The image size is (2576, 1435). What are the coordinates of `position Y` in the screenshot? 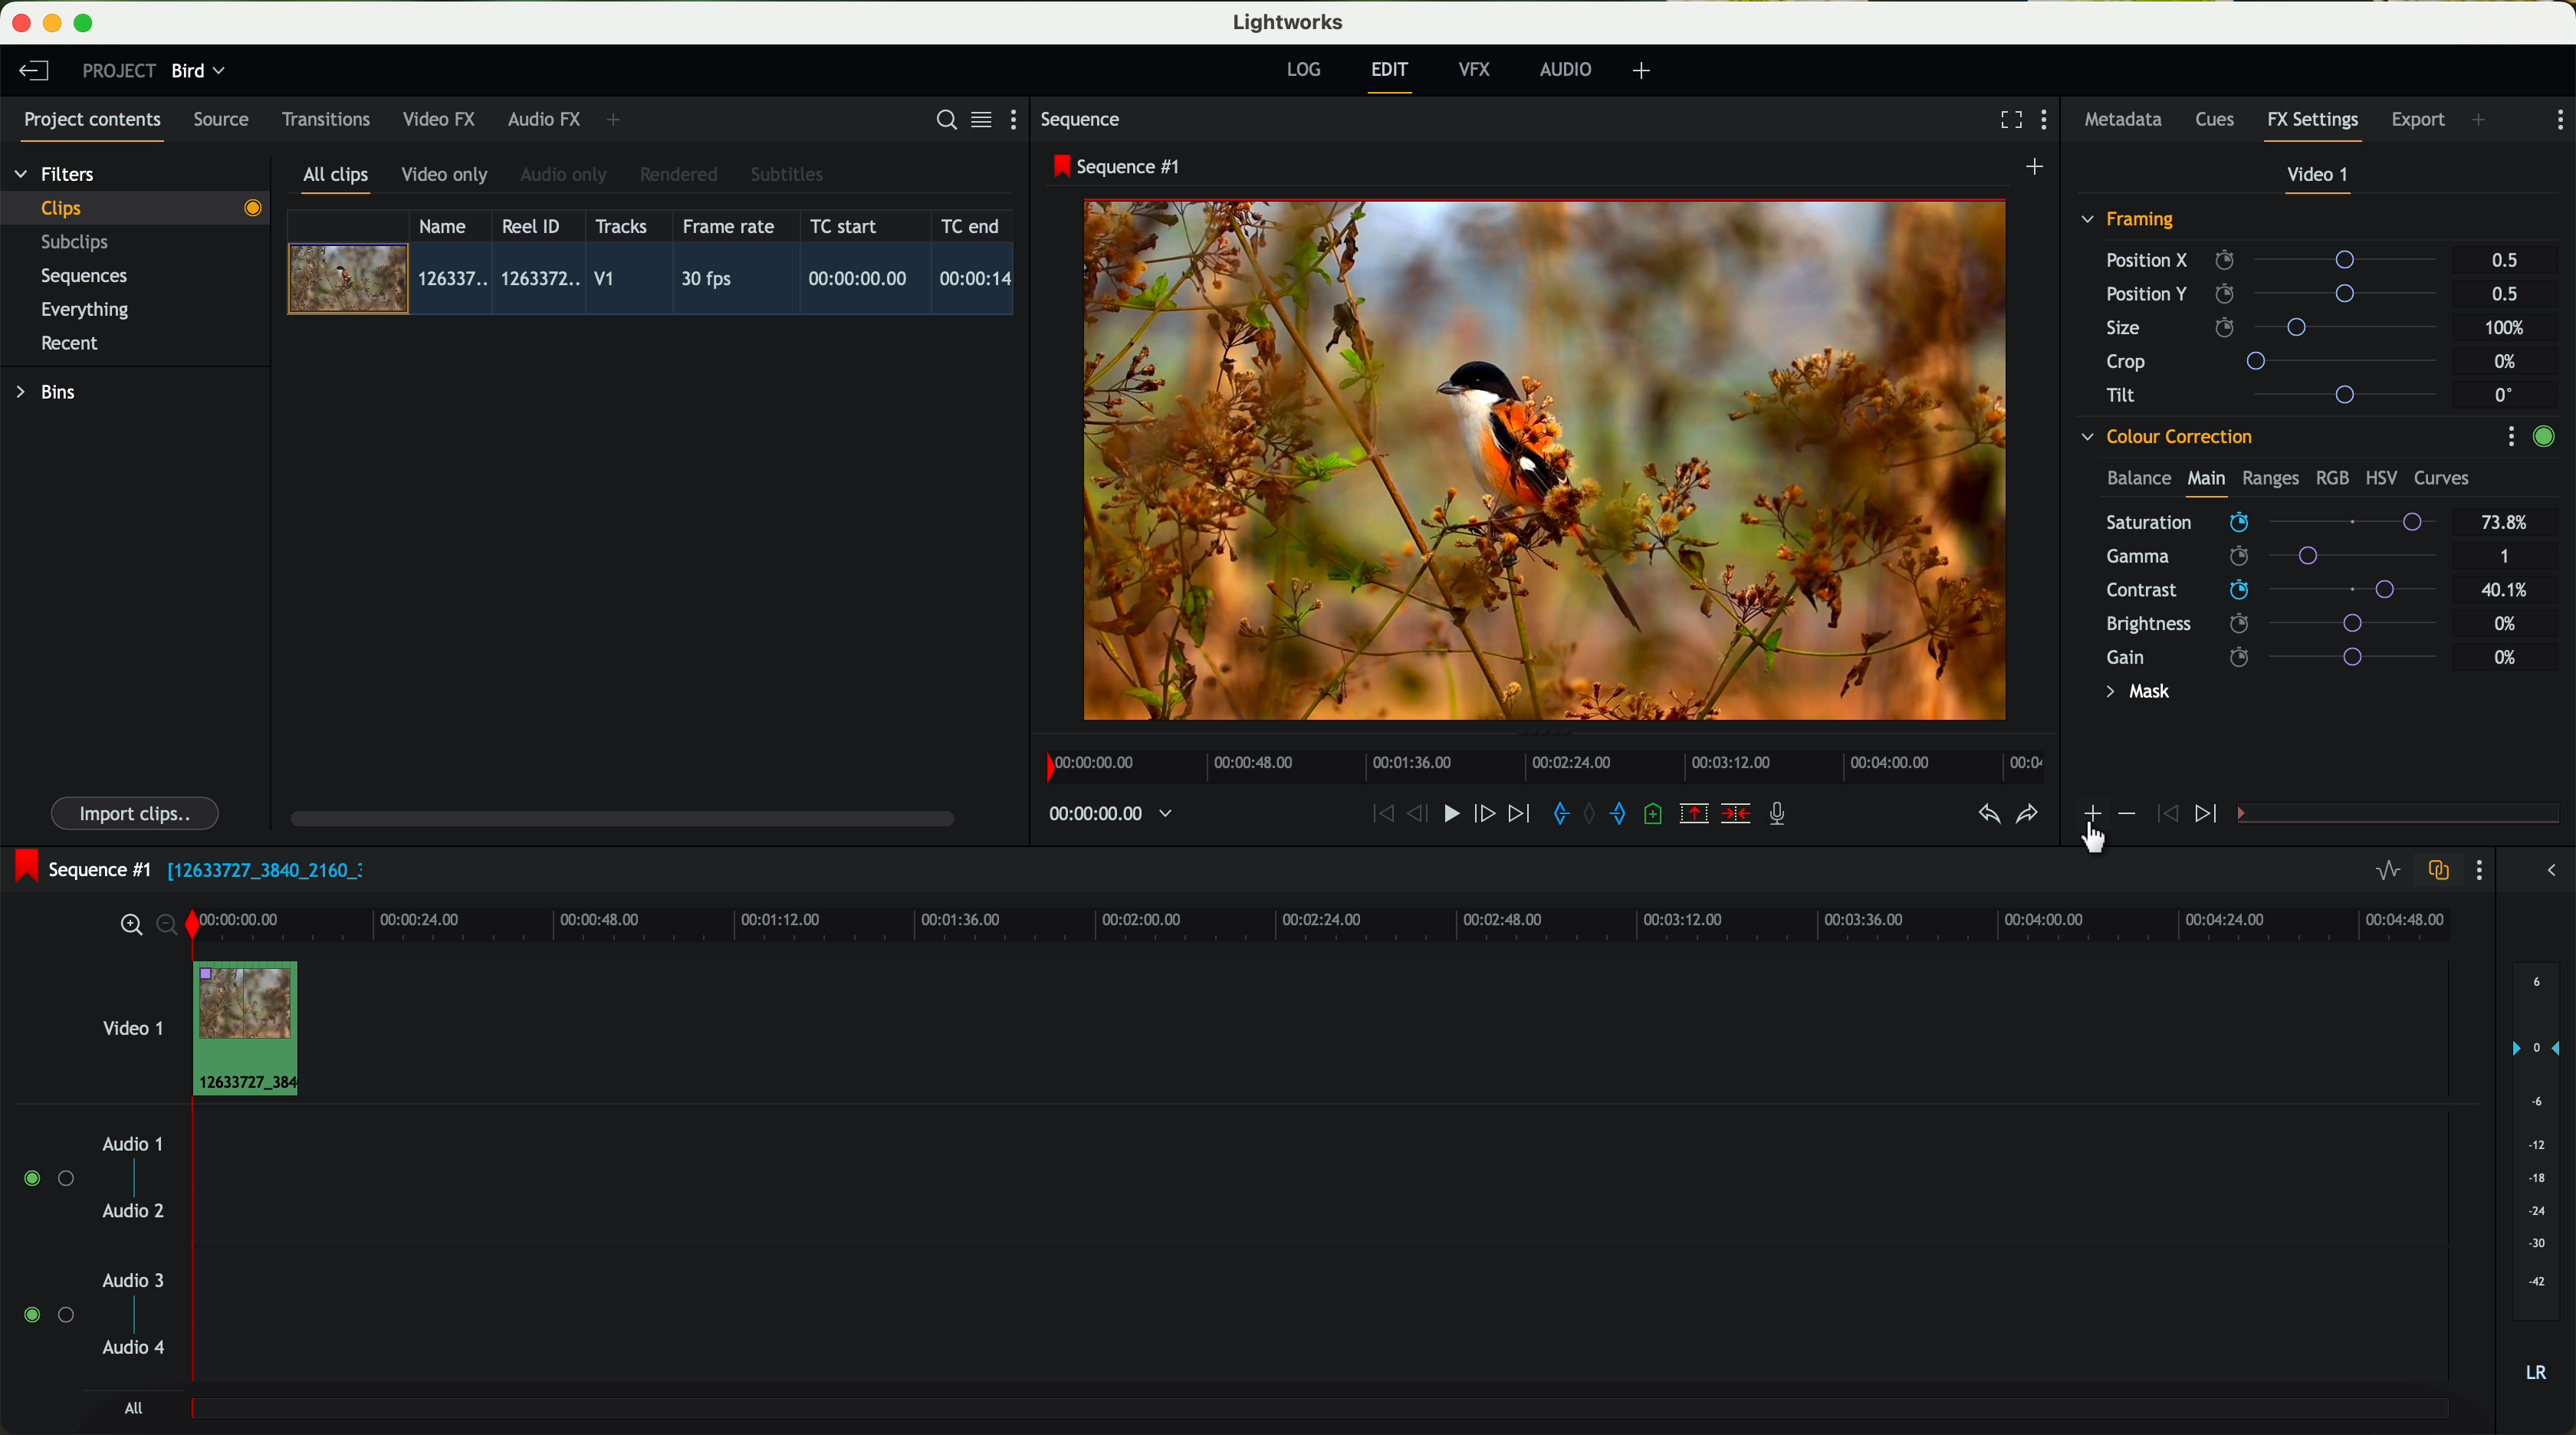 It's located at (2280, 293).